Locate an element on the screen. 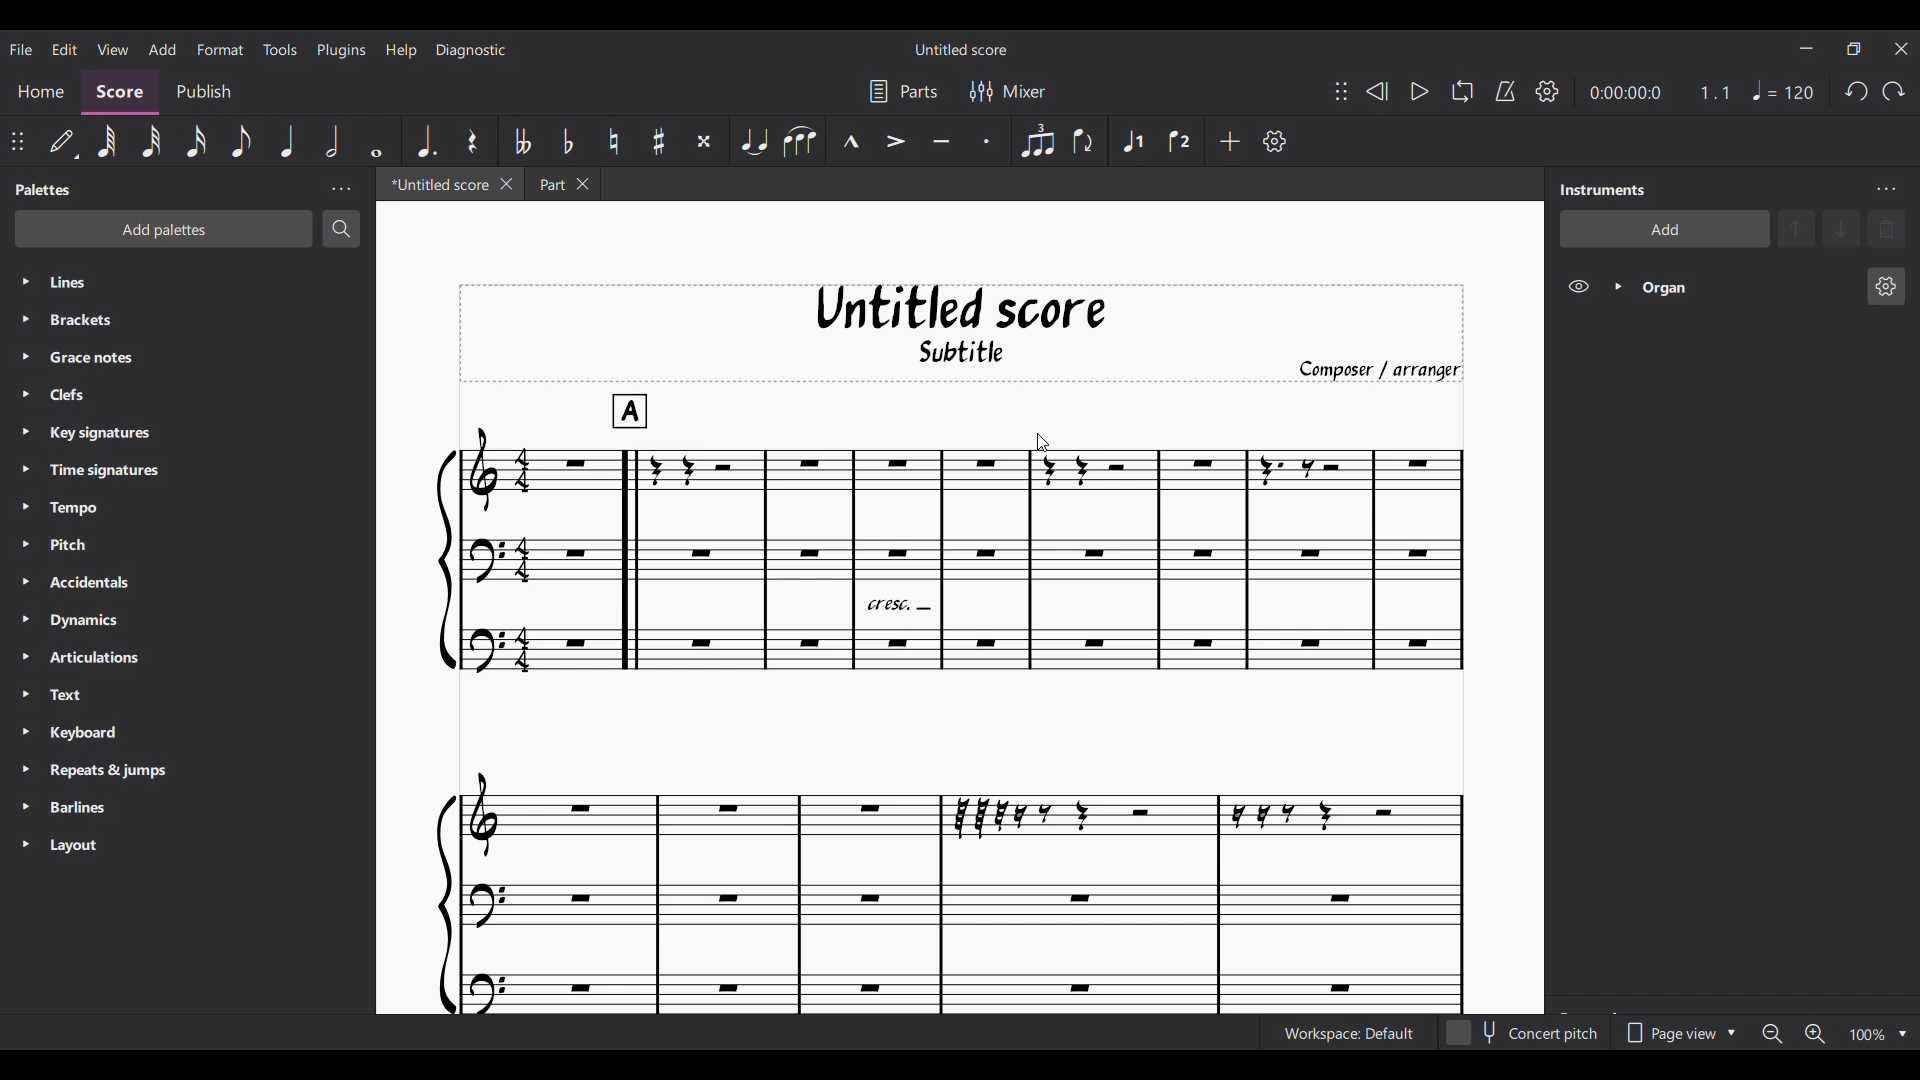 Image resolution: width=1920 pixels, height=1080 pixels. Change position of toolbar attached is located at coordinates (18, 142).